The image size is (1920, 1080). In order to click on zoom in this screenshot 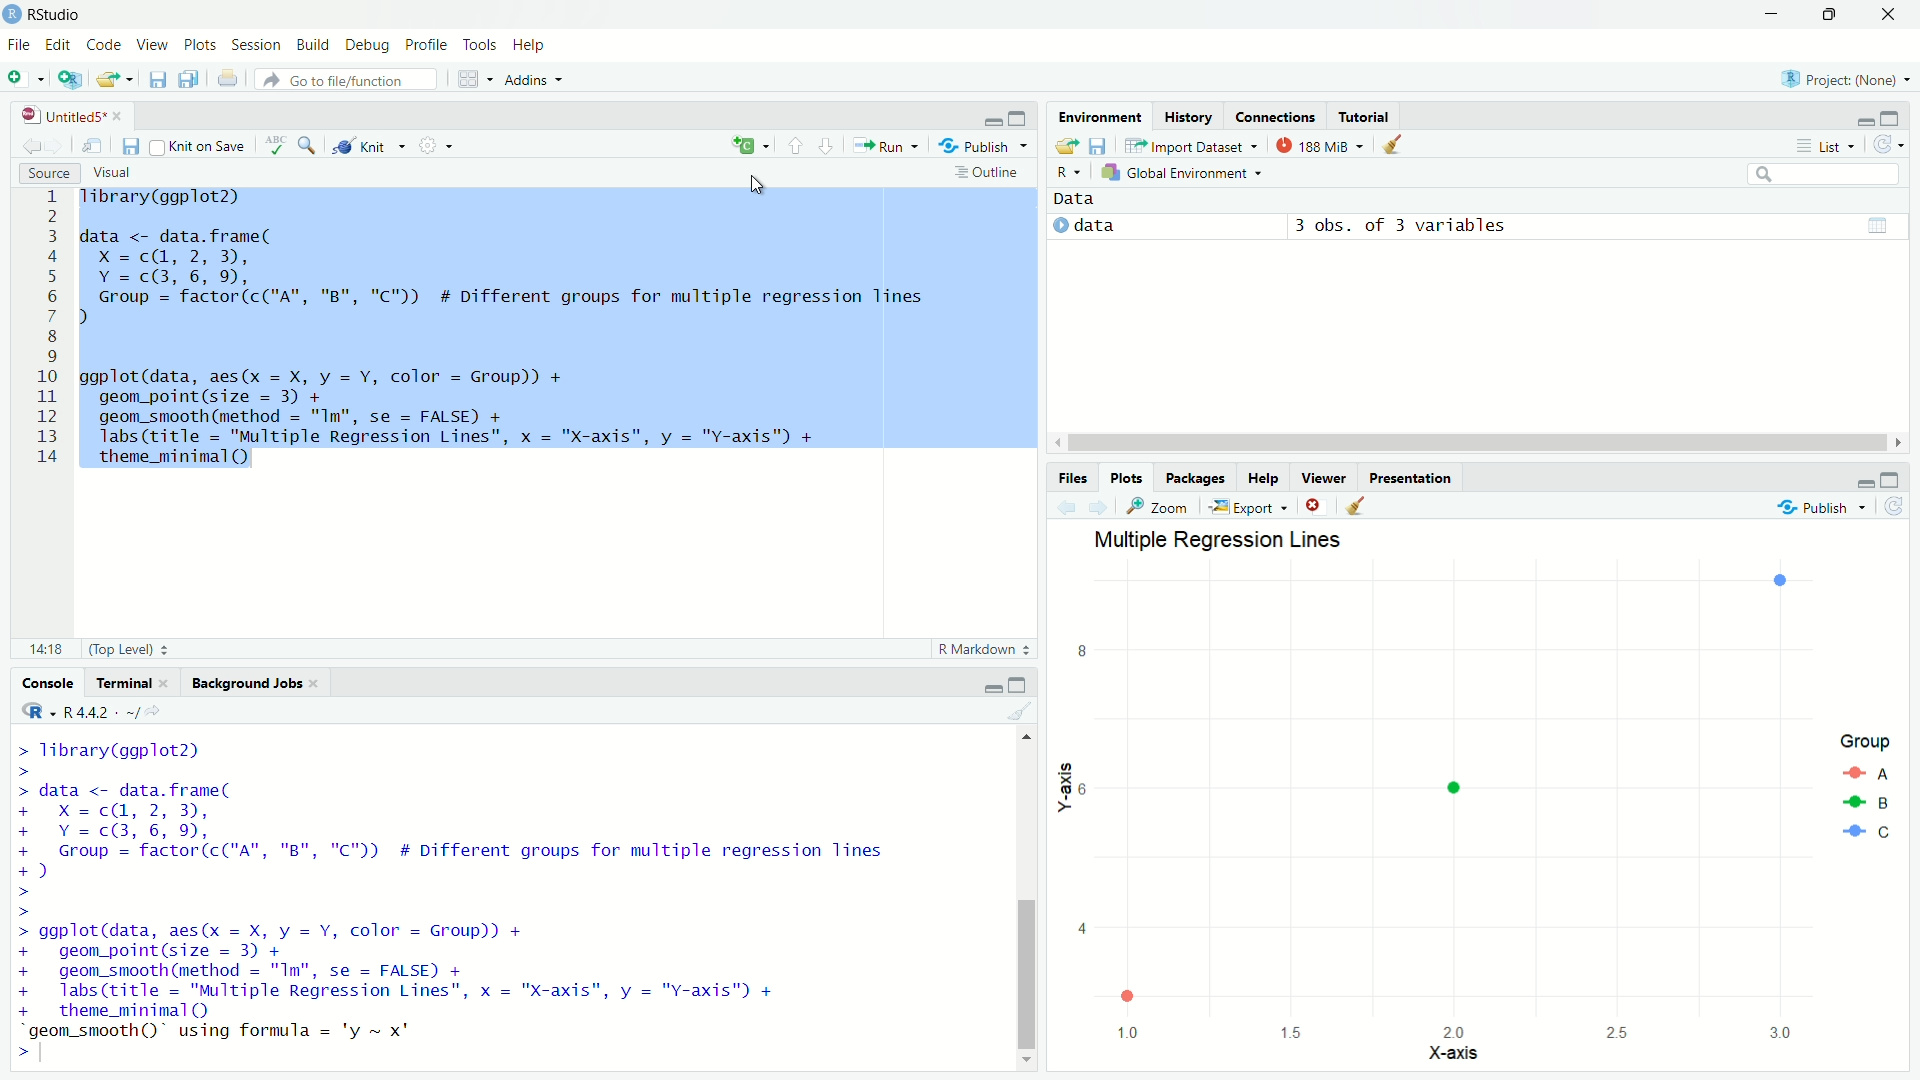, I will do `click(306, 145)`.